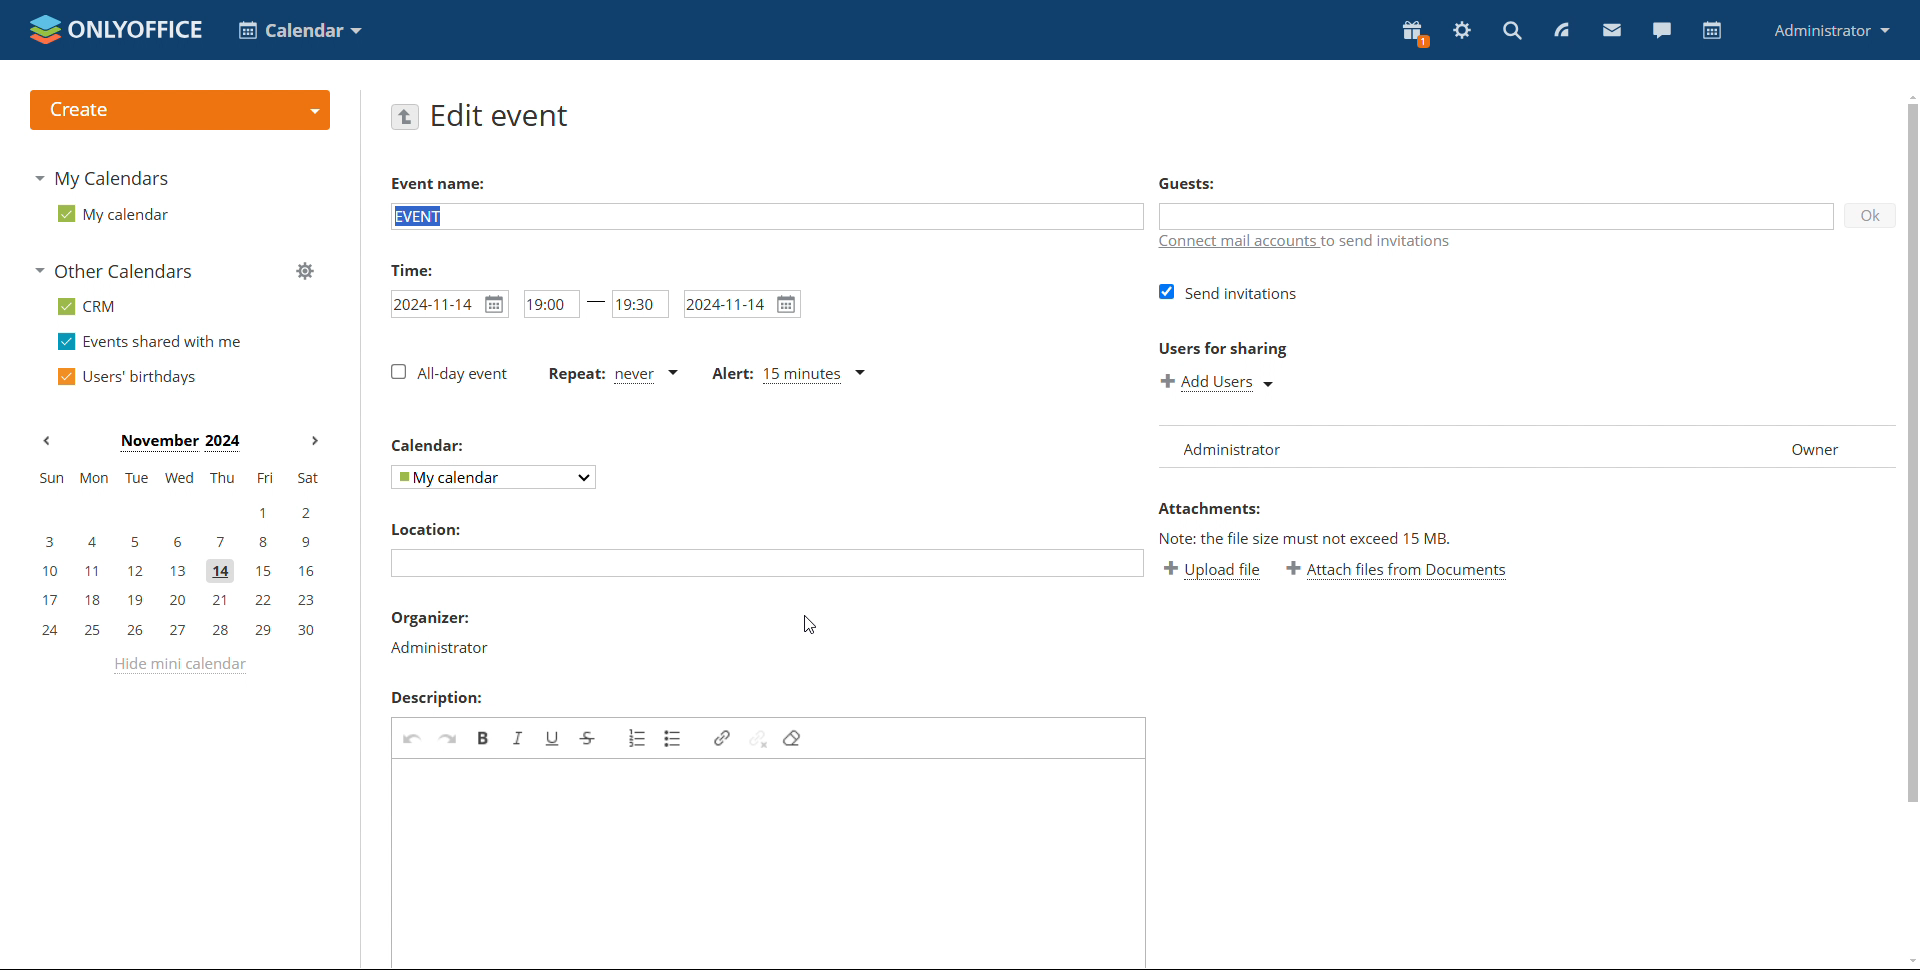  I want to click on select application, so click(300, 30).